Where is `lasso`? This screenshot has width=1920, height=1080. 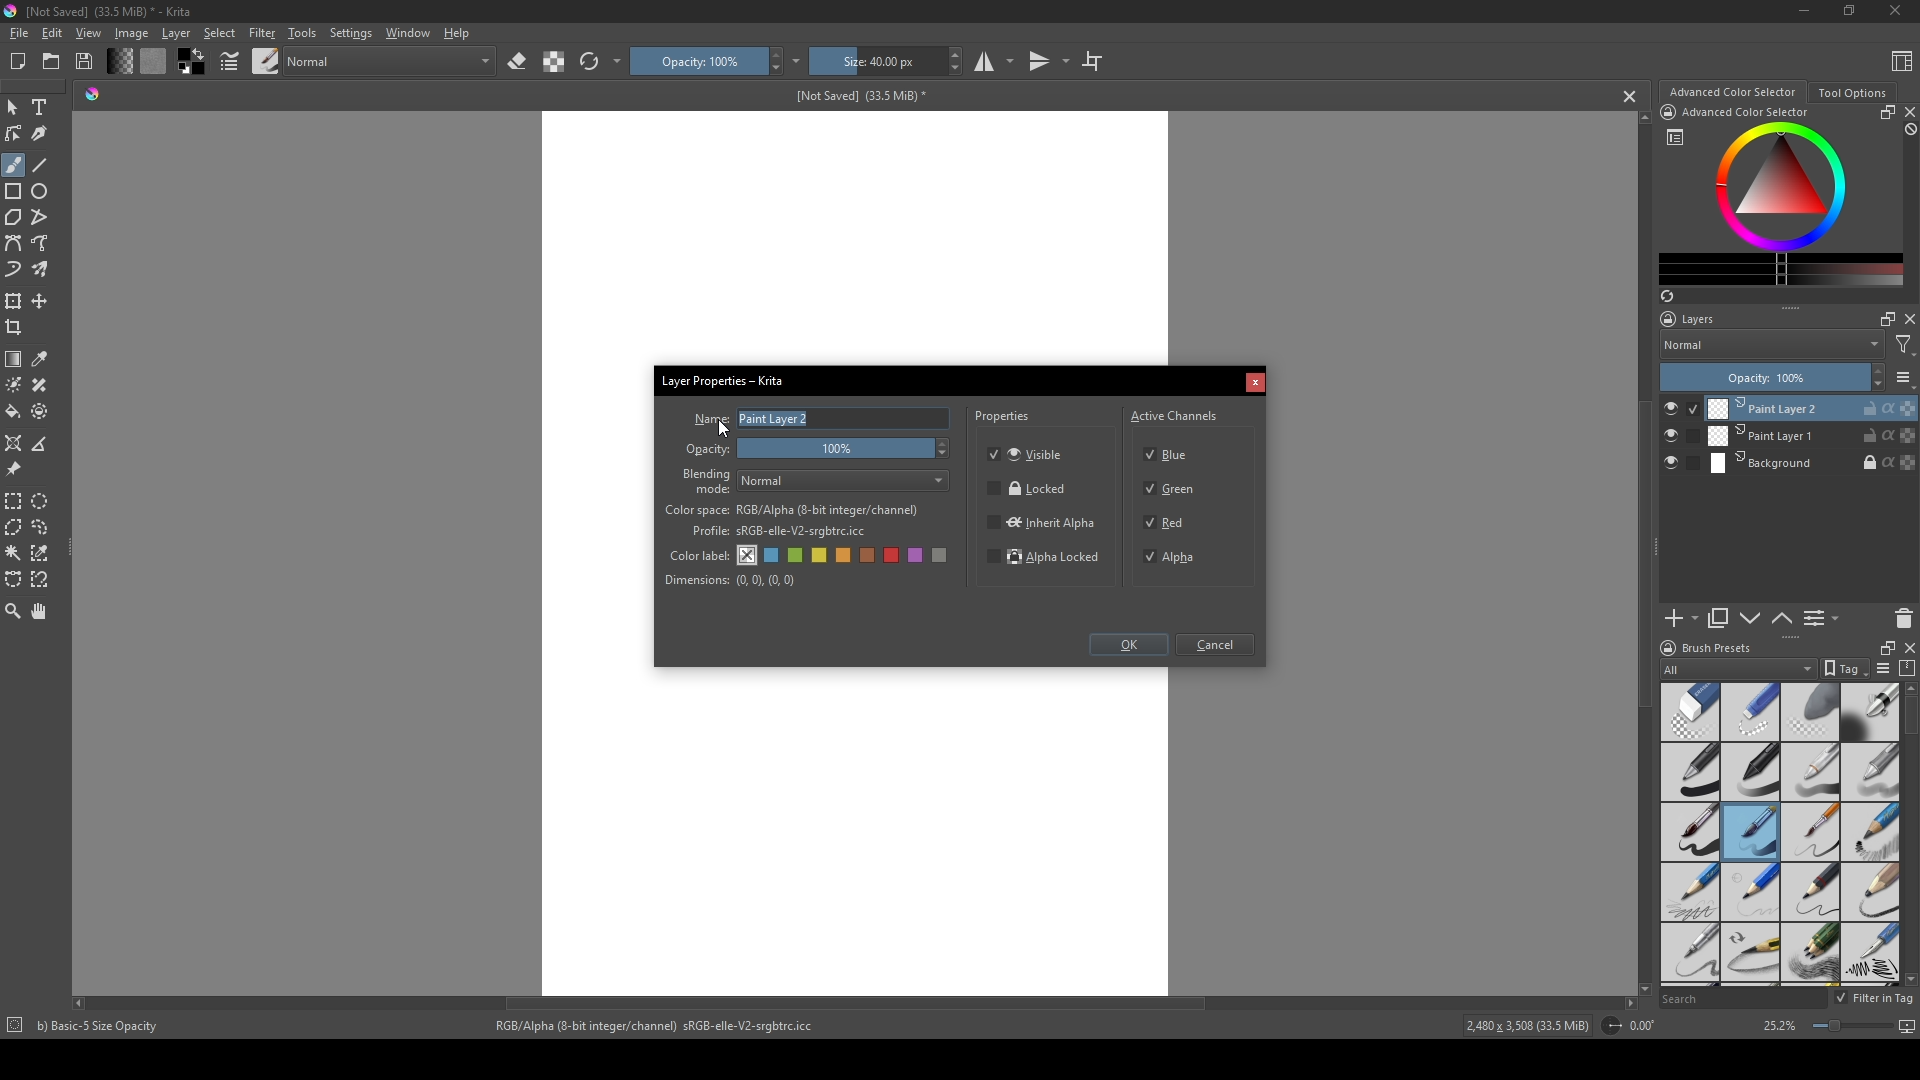 lasso is located at coordinates (42, 527).